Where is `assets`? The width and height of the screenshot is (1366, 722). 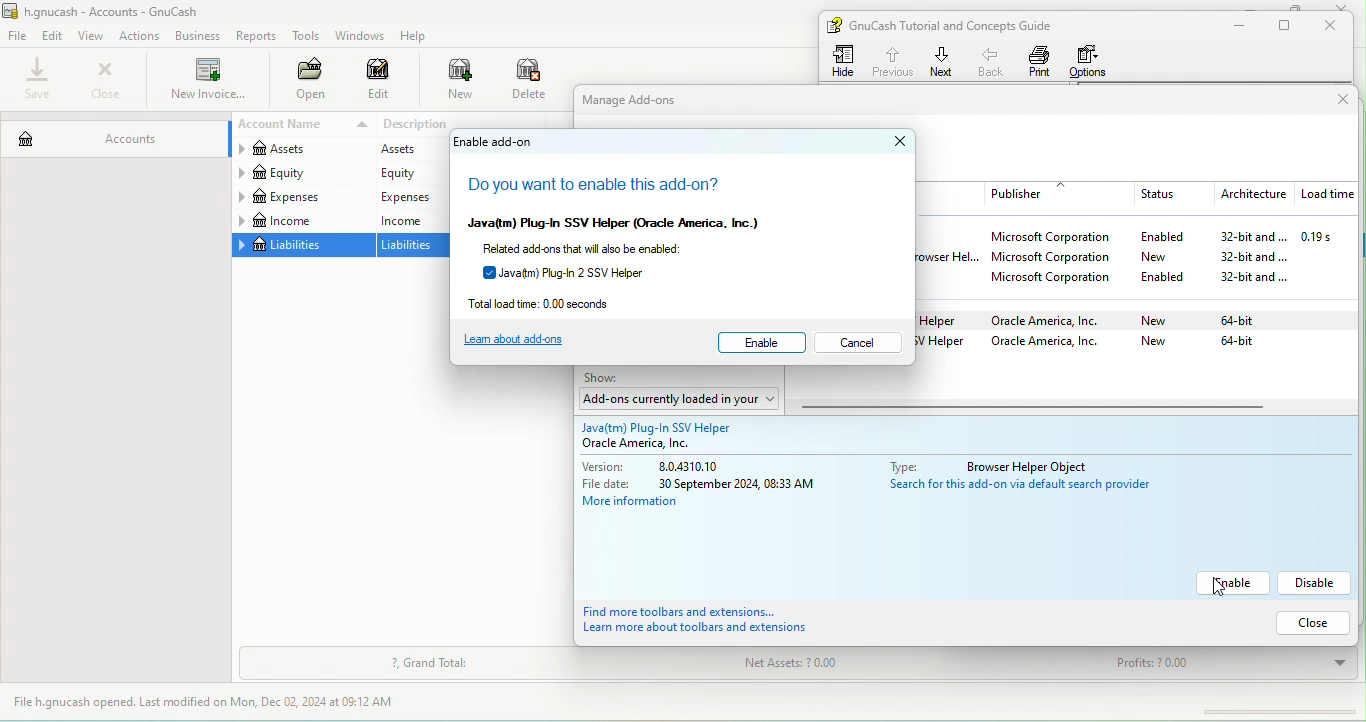
assets is located at coordinates (300, 151).